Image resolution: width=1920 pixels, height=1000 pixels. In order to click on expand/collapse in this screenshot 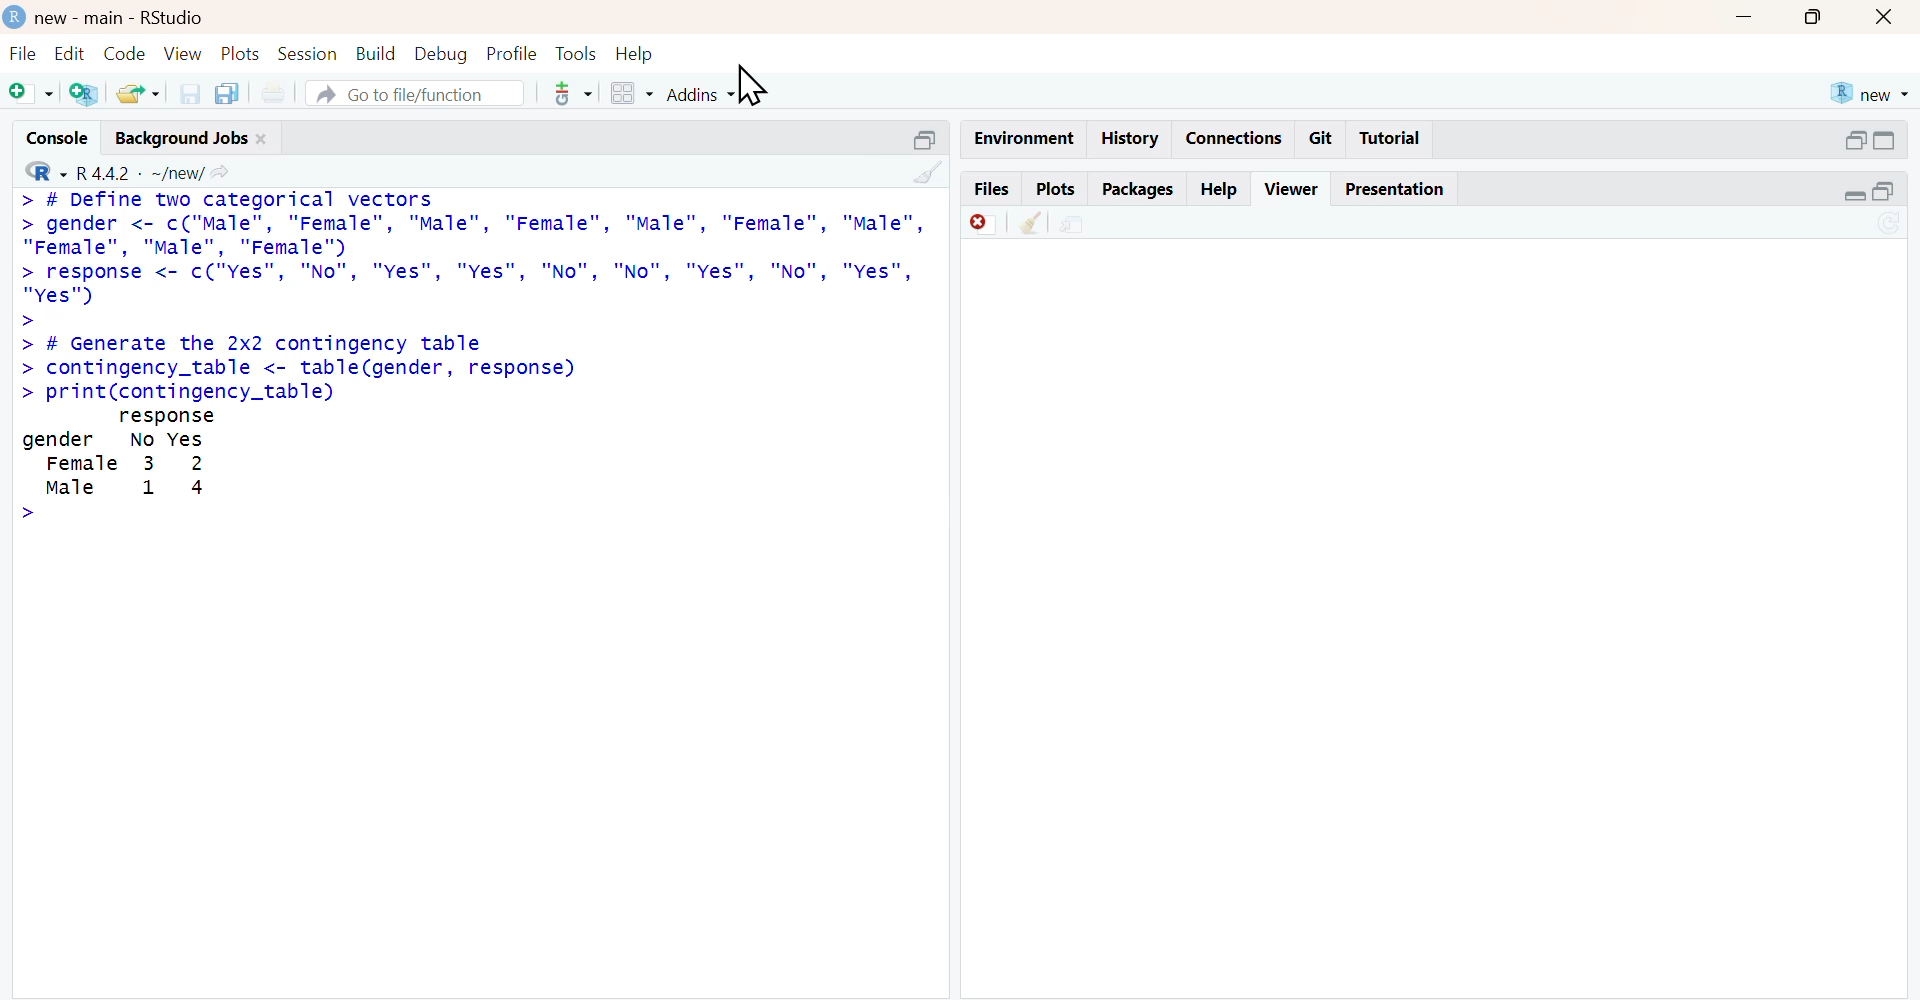, I will do `click(1854, 196)`.